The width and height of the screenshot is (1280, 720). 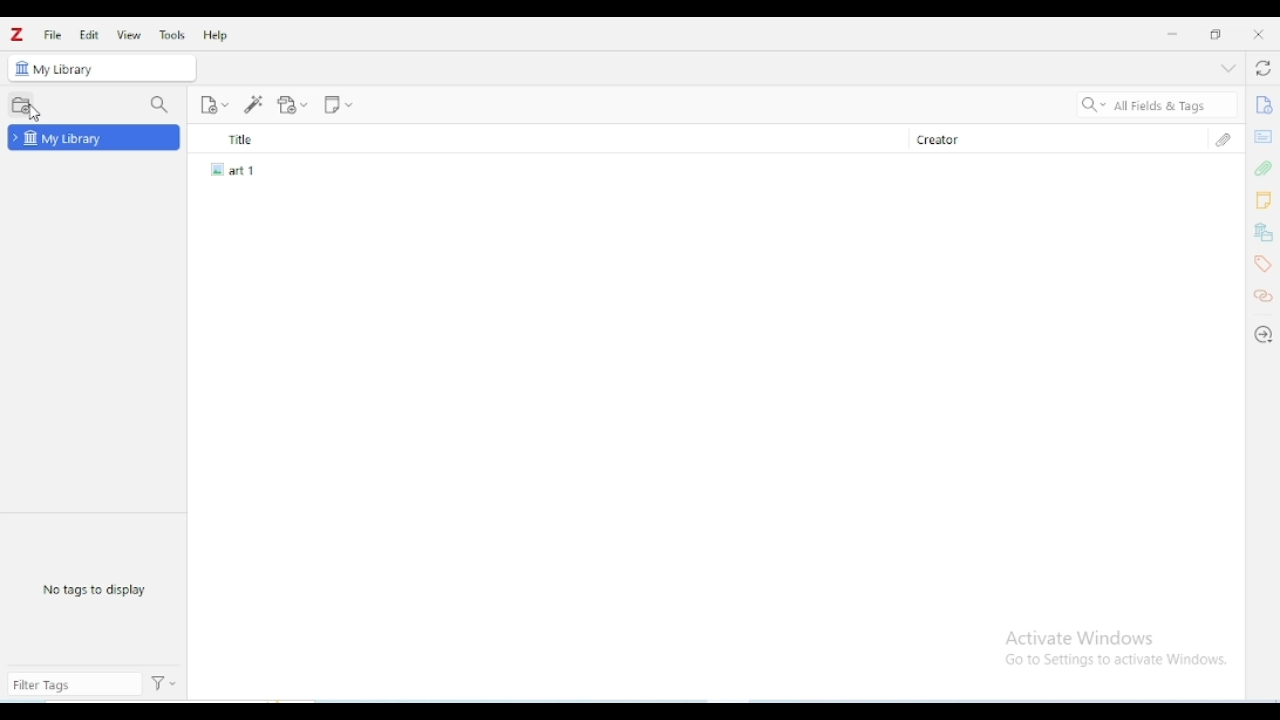 What do you see at coordinates (1263, 201) in the screenshot?
I see `notes` at bounding box center [1263, 201].